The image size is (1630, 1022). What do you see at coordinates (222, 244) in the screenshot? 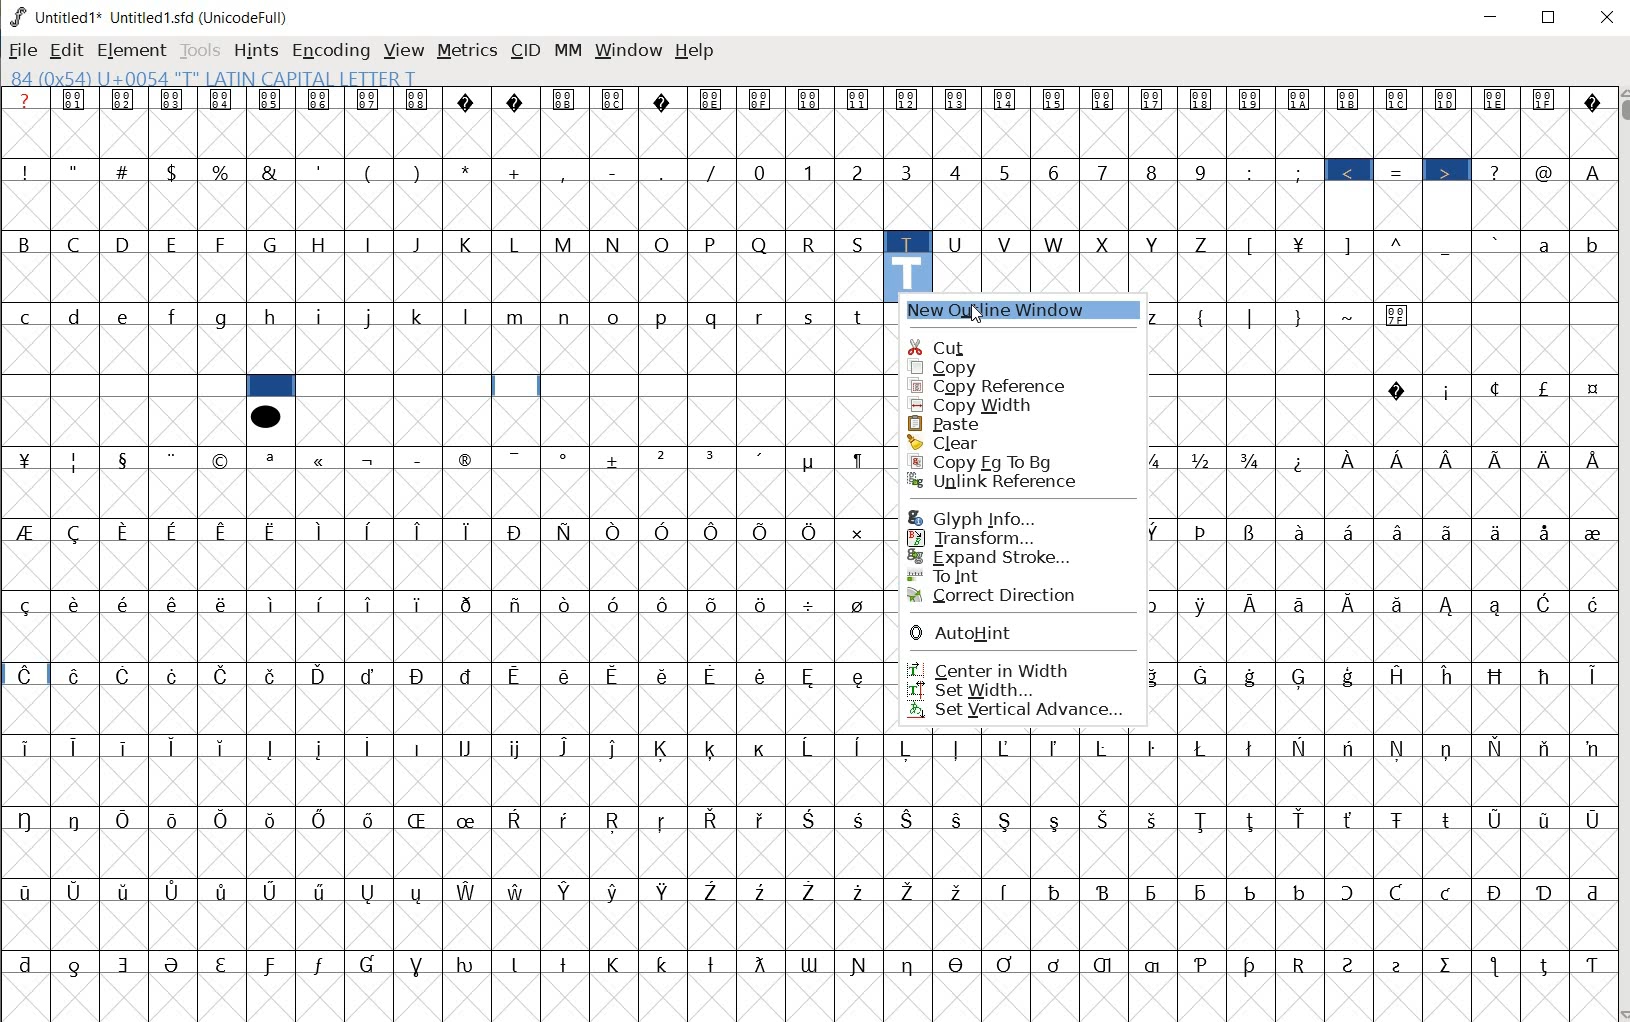
I see `F` at bounding box center [222, 244].